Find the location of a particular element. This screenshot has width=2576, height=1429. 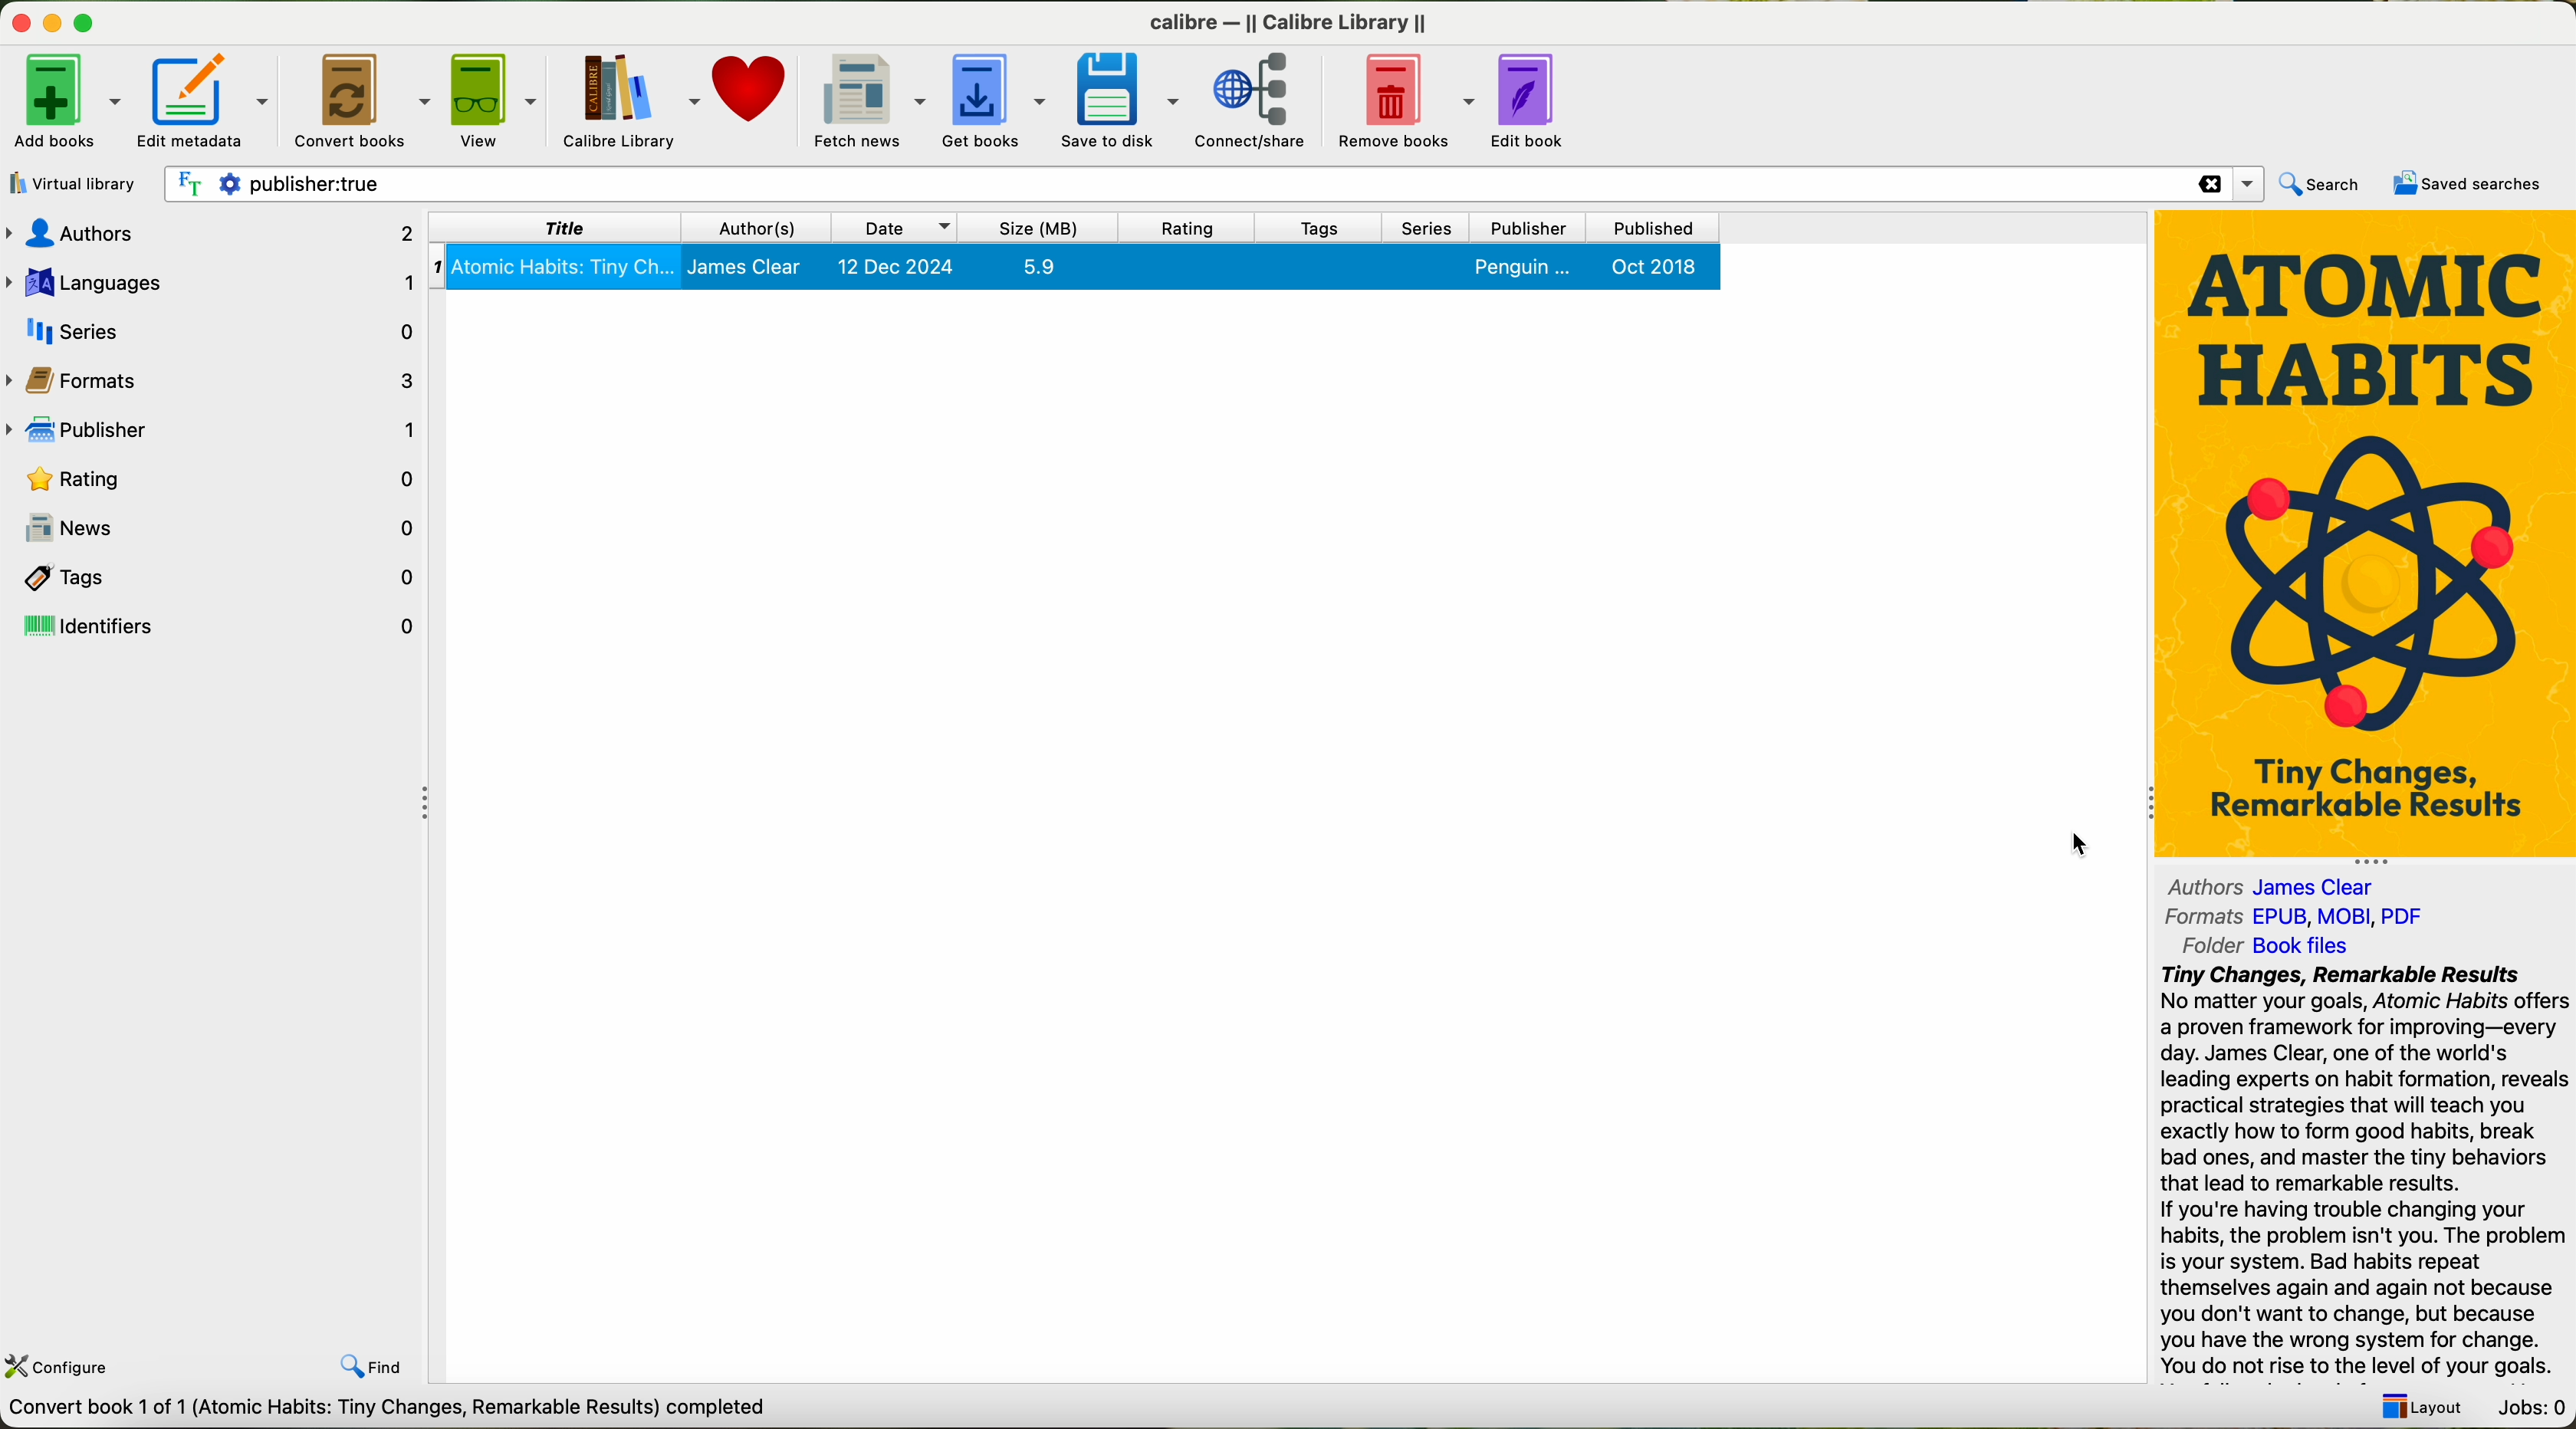

languages is located at coordinates (214, 283).